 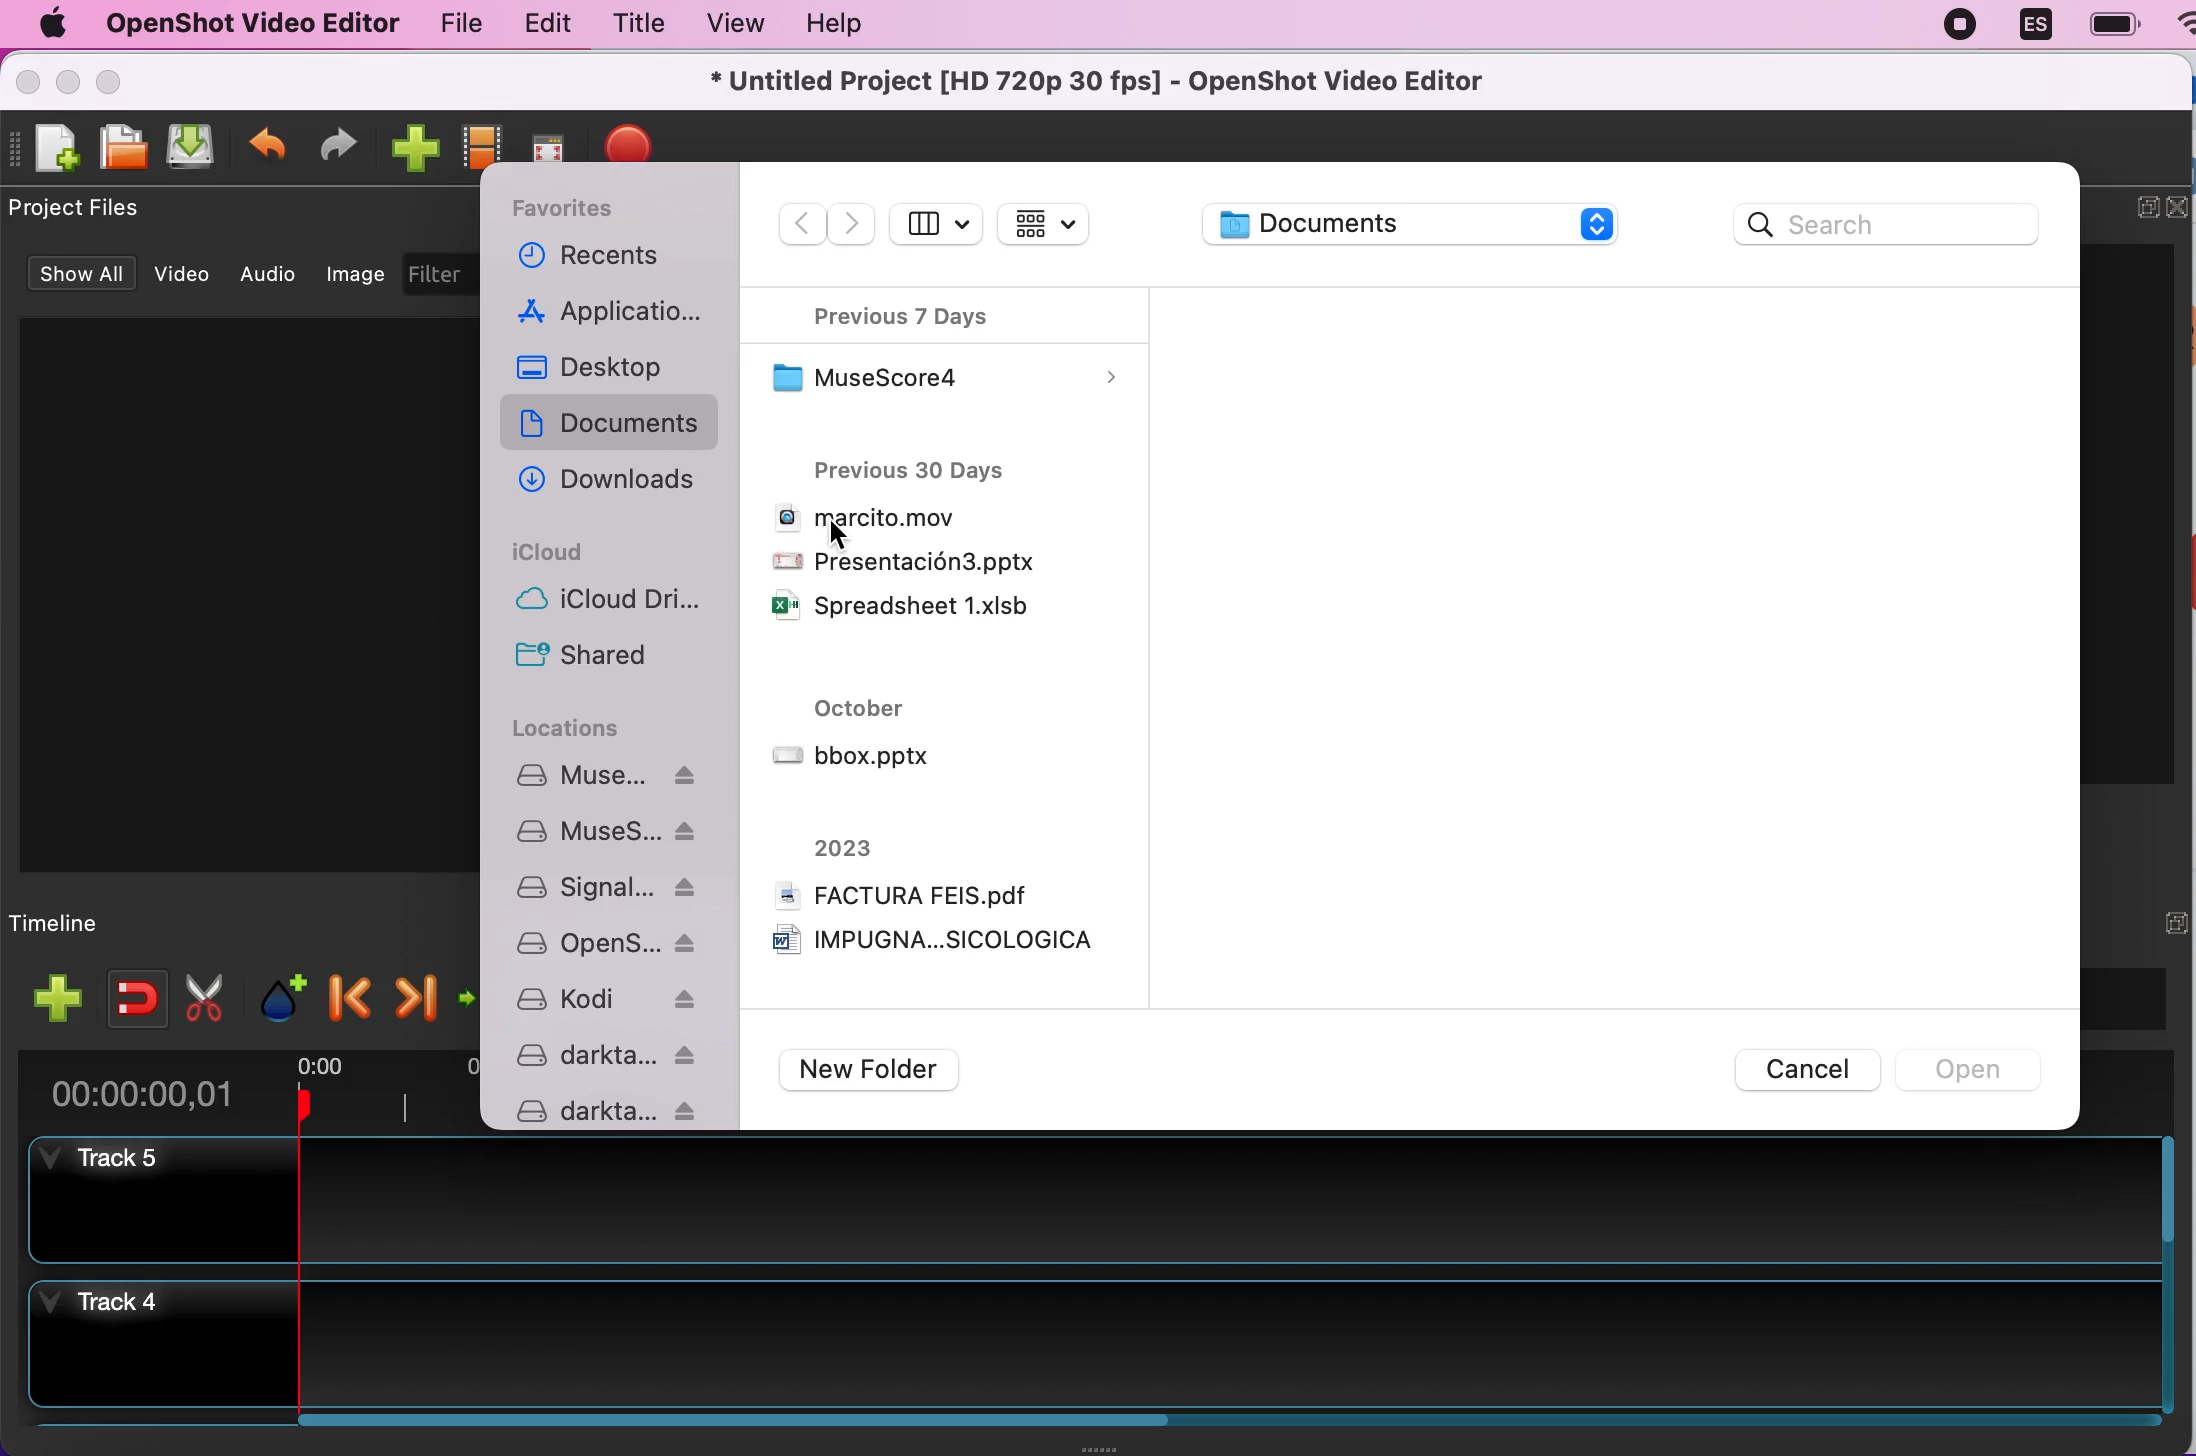 What do you see at coordinates (457, 24) in the screenshot?
I see `file` at bounding box center [457, 24].